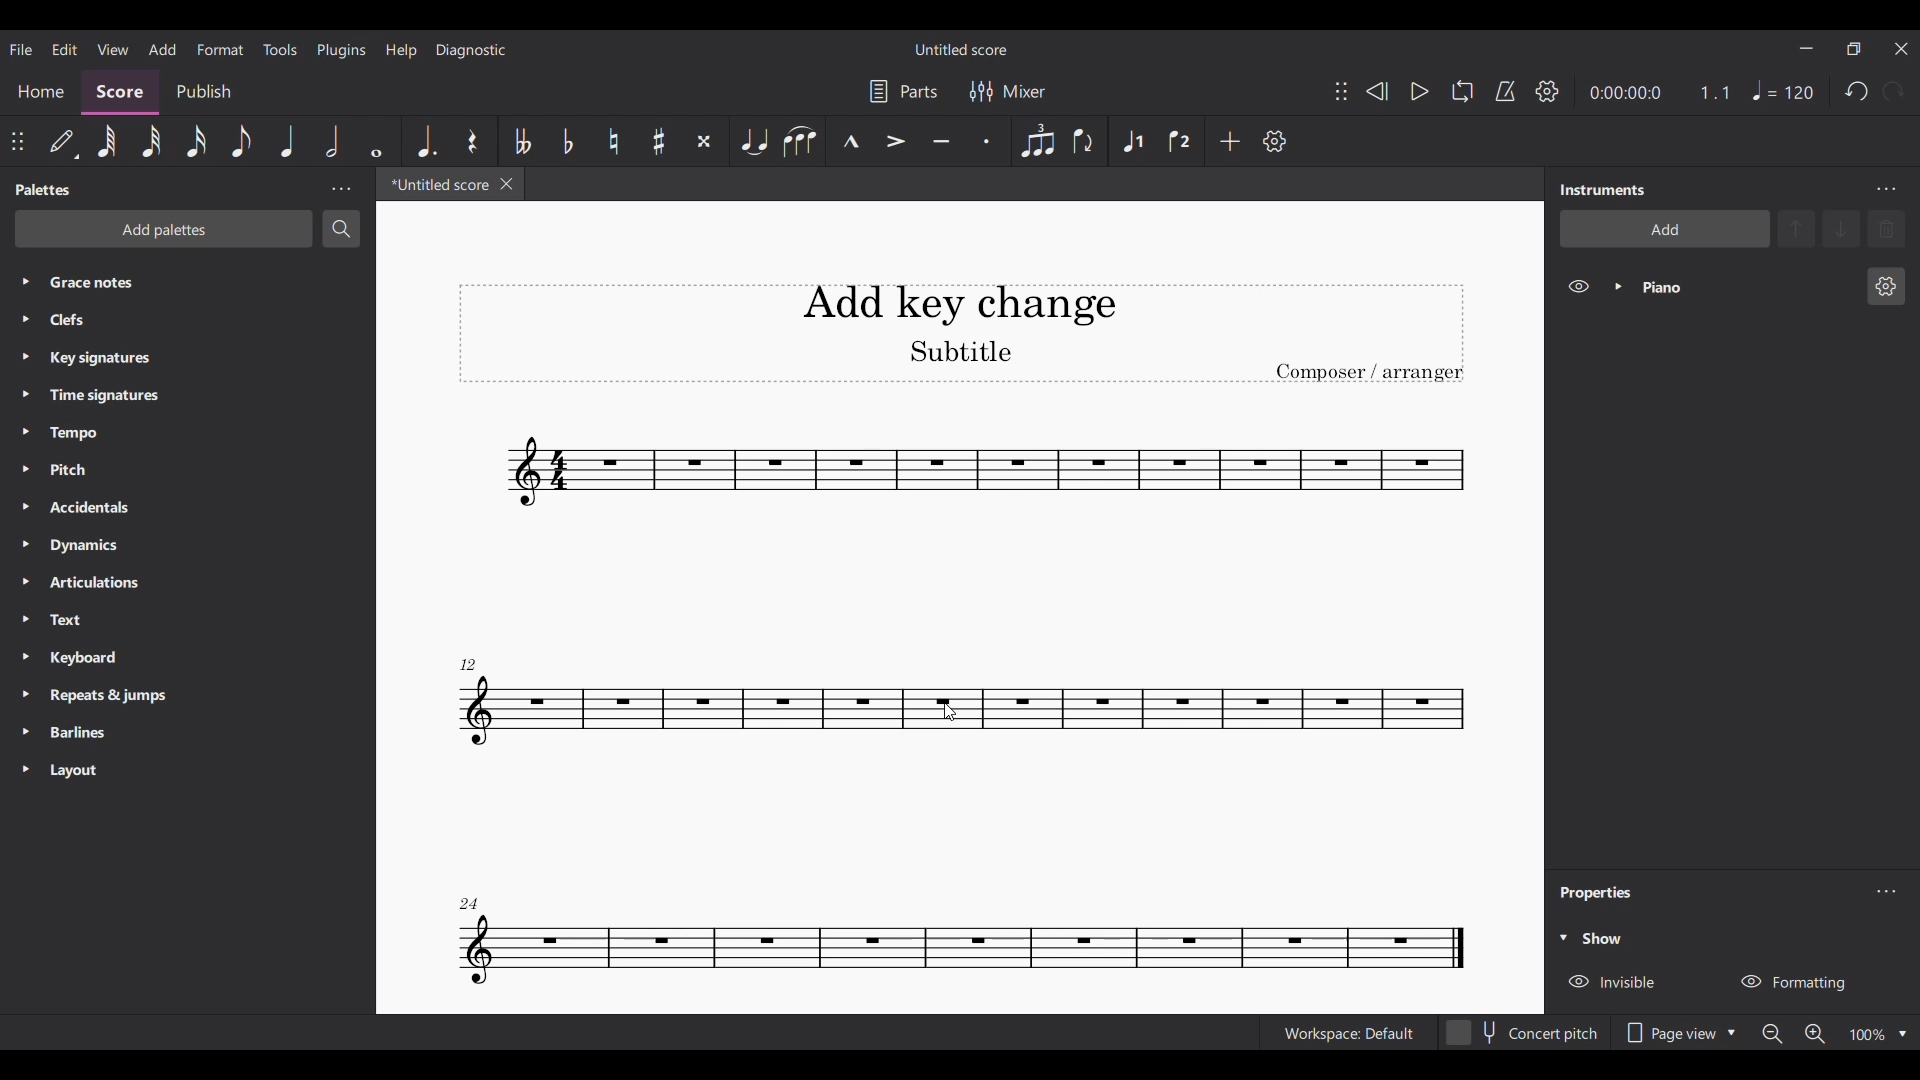 Image resolution: width=1920 pixels, height=1080 pixels. I want to click on Click to expand, so click(1563, 938).